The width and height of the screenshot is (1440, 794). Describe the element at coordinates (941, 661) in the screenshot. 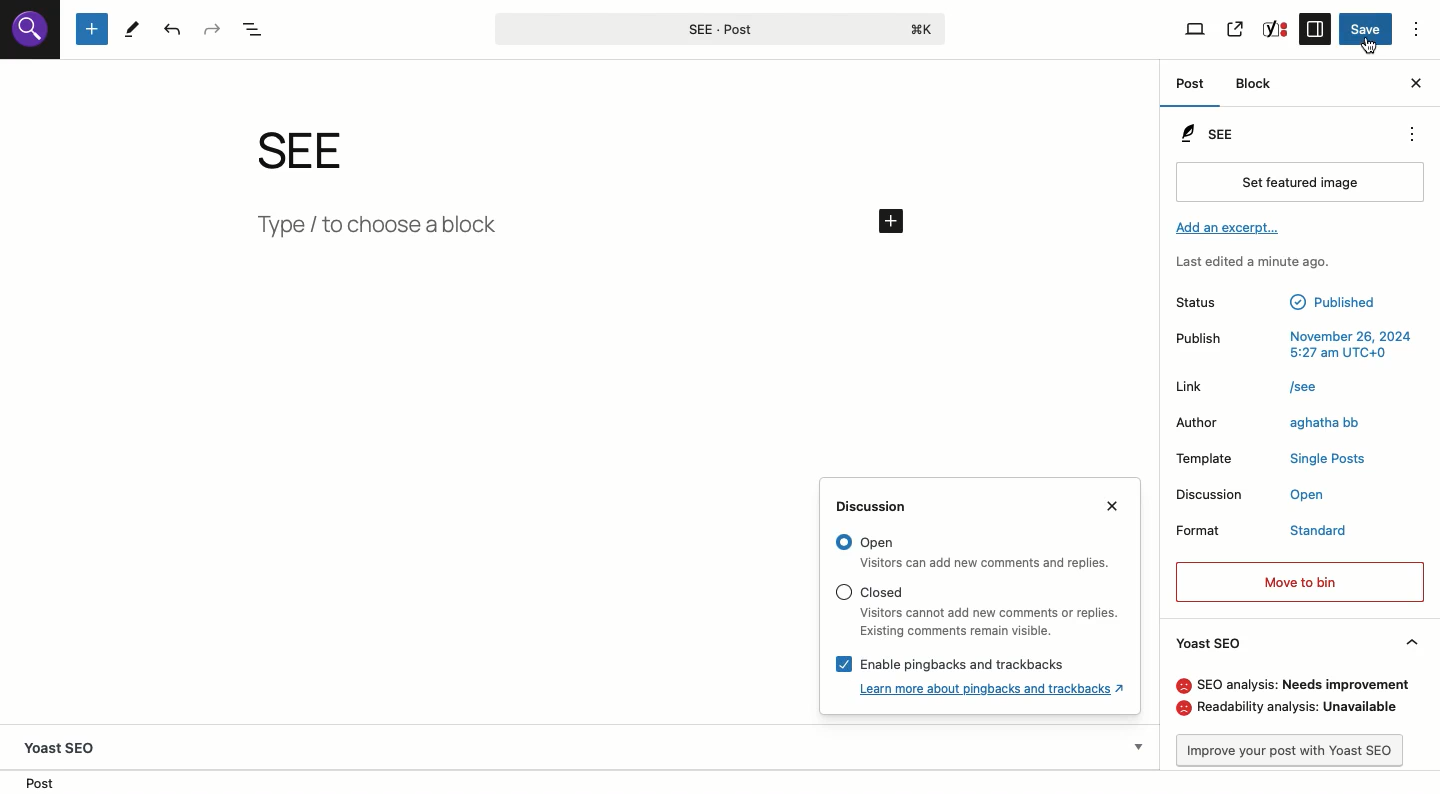

I see `[J Enable pingbacks and trackbacks` at that location.